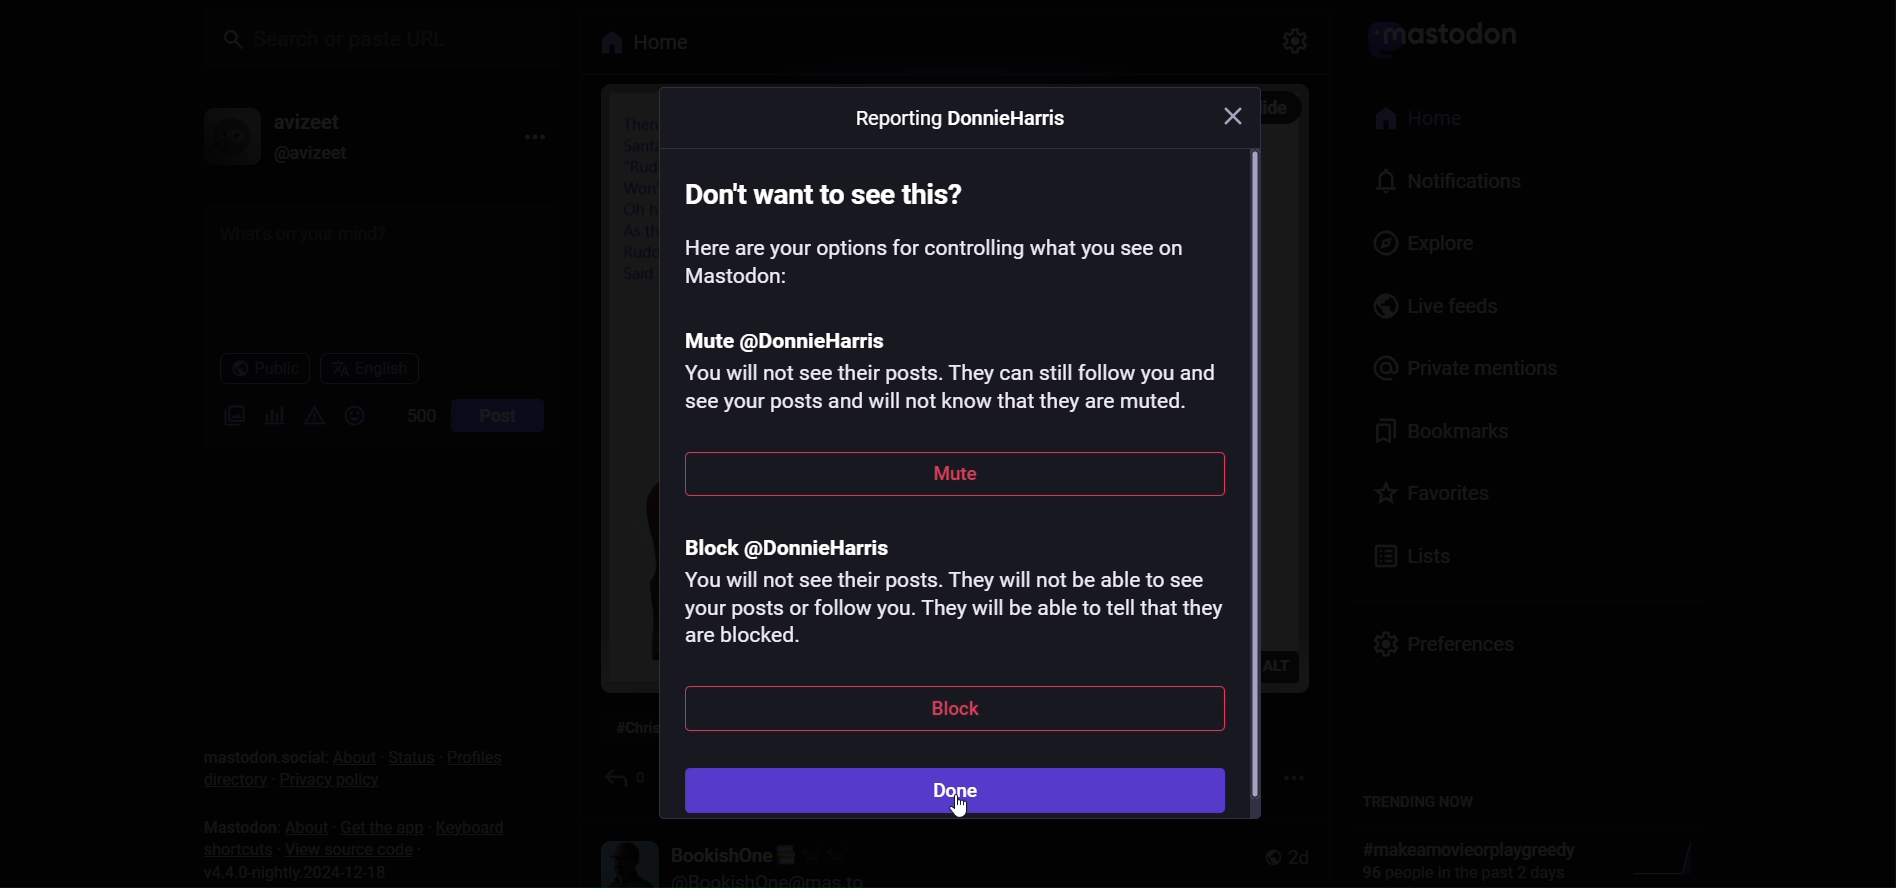 Image resolution: width=1896 pixels, height=888 pixels. Describe the element at coordinates (1425, 802) in the screenshot. I see `trending now` at that location.